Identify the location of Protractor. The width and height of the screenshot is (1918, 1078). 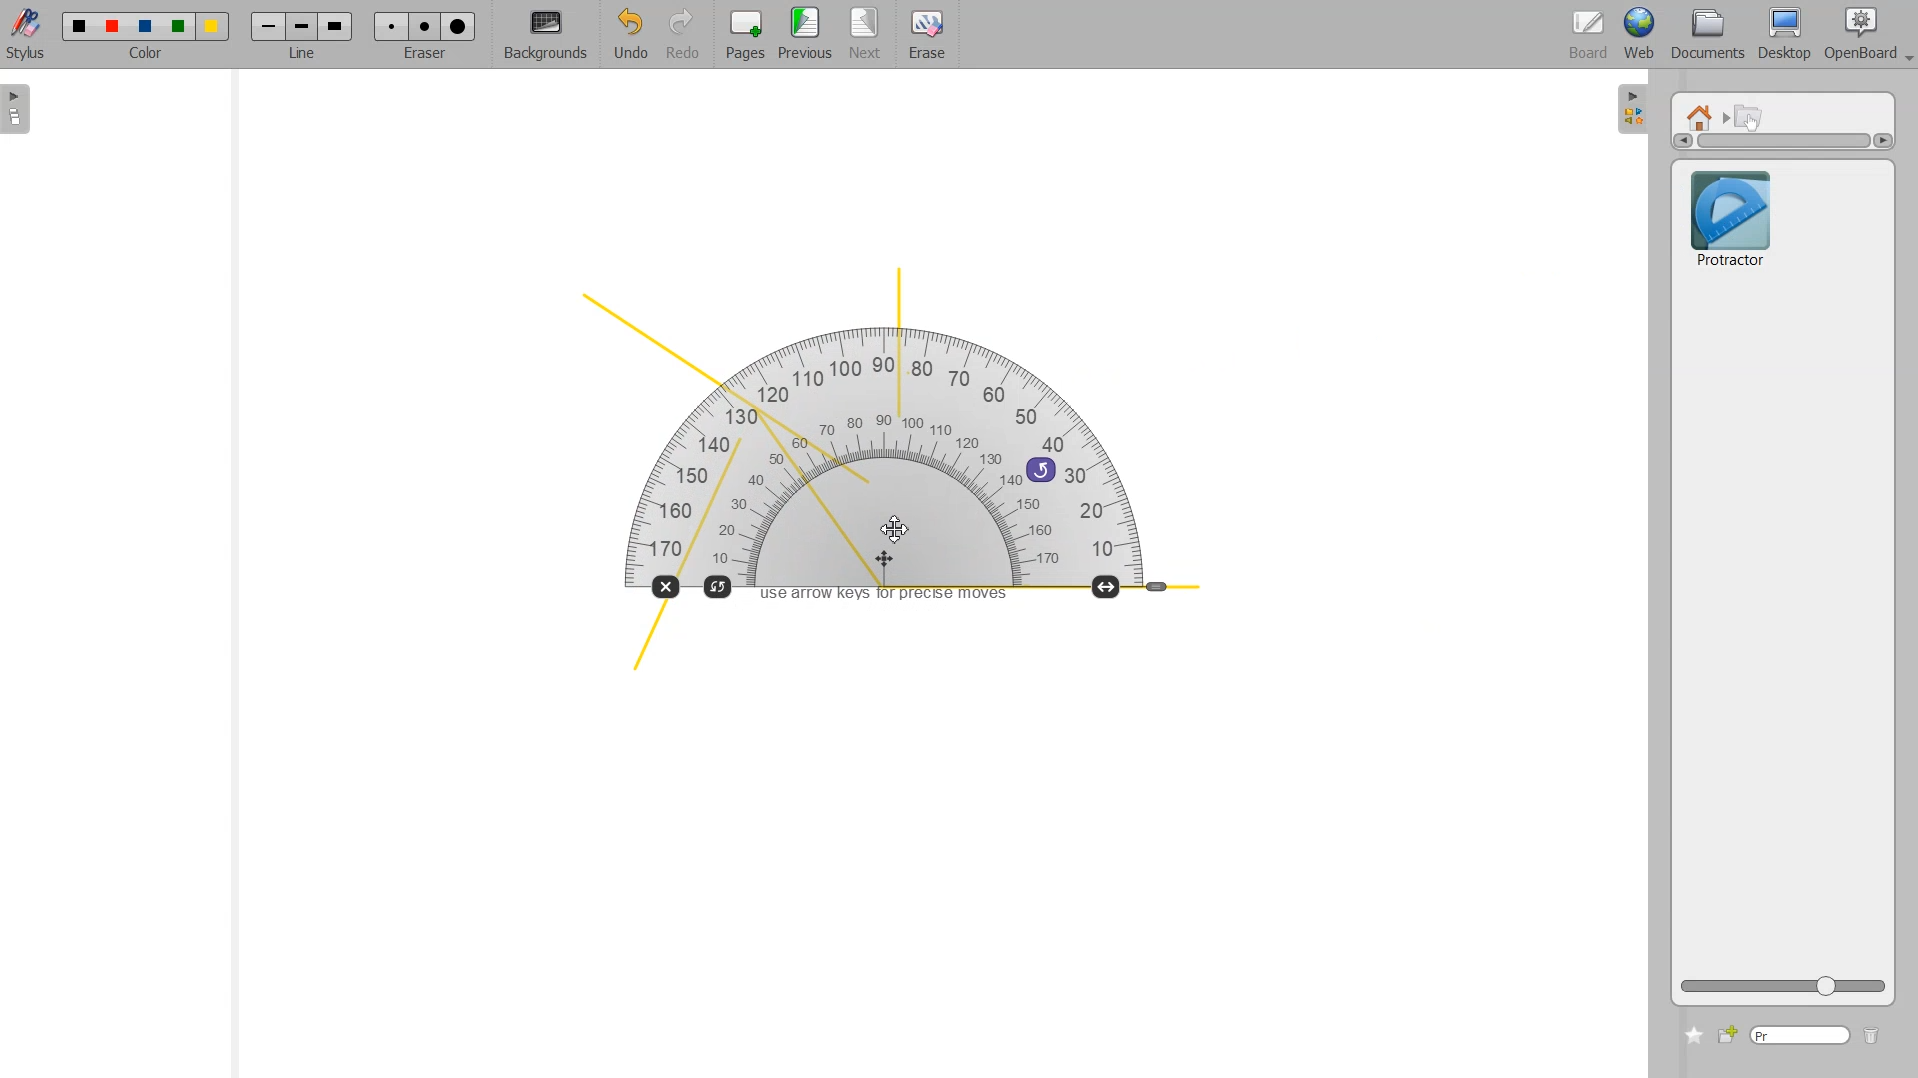
(1730, 216).